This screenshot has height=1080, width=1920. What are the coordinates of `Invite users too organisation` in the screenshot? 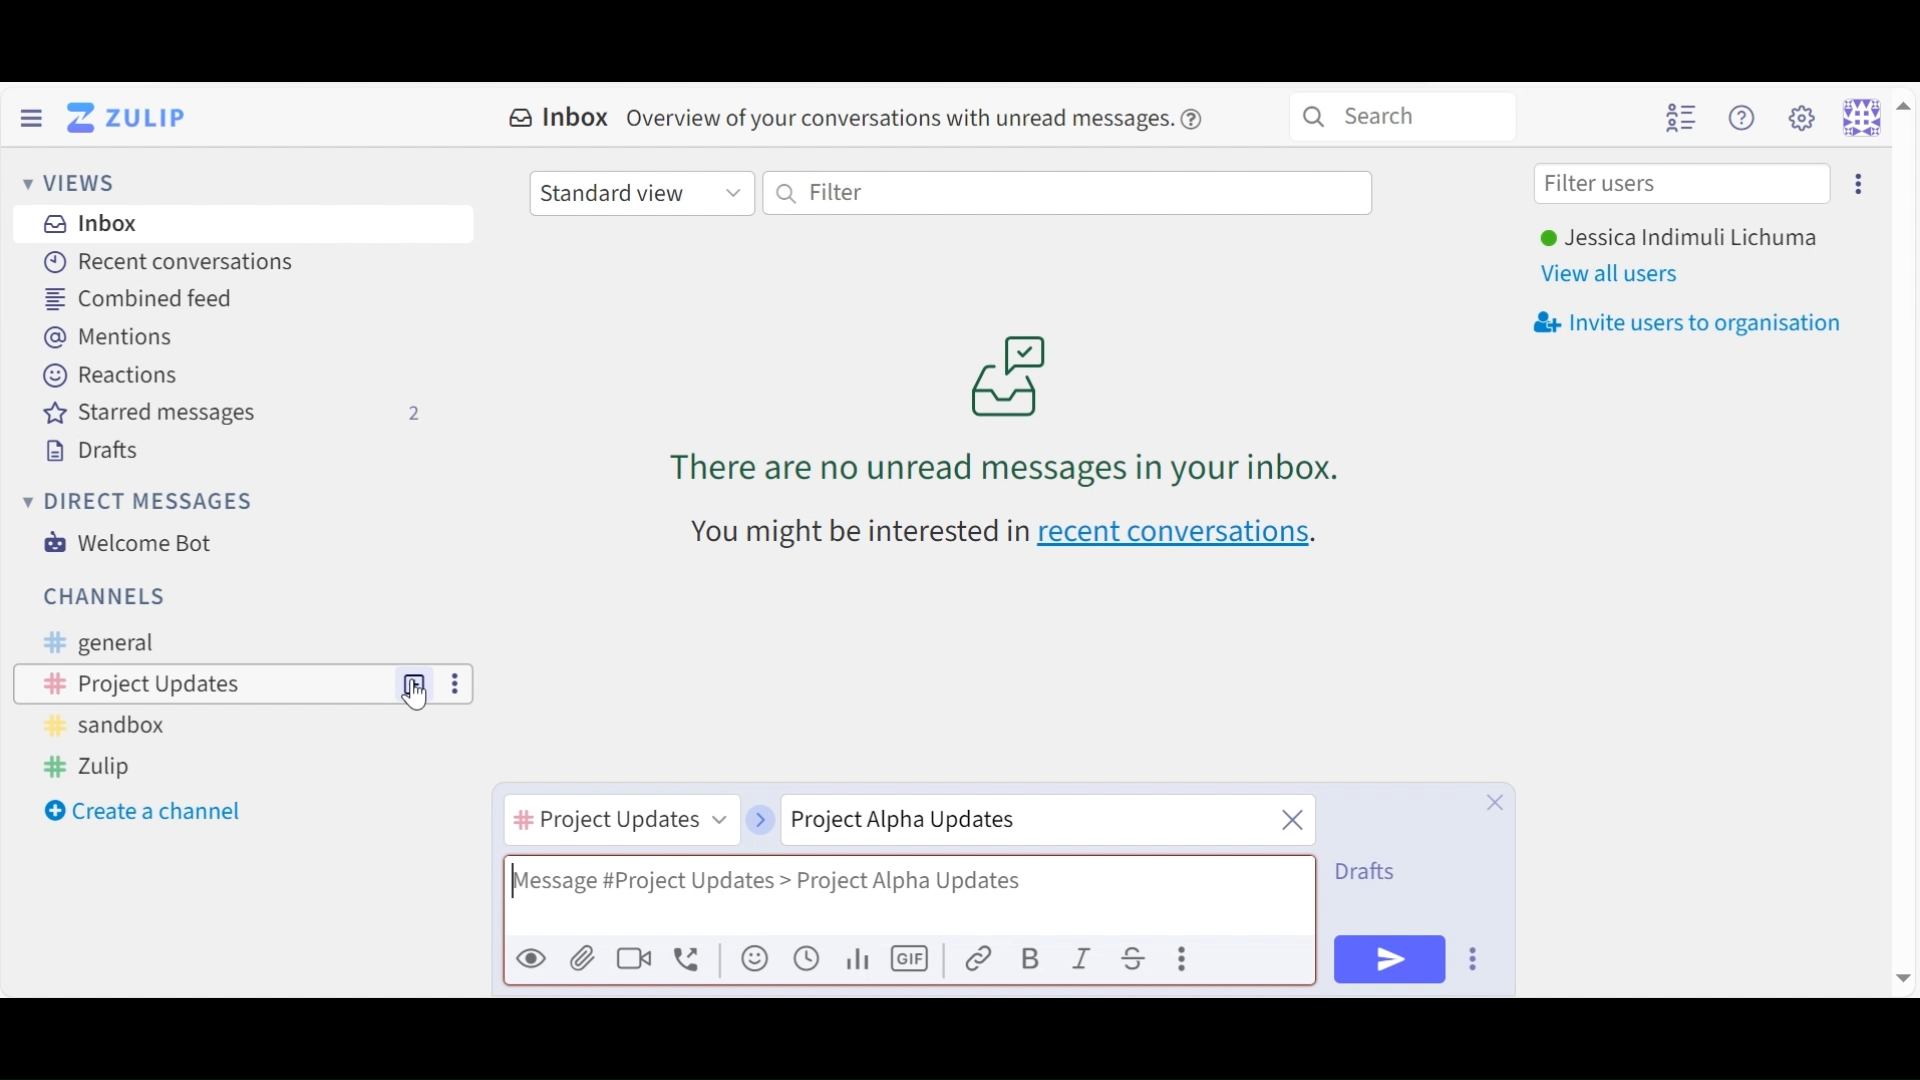 It's located at (1857, 182).